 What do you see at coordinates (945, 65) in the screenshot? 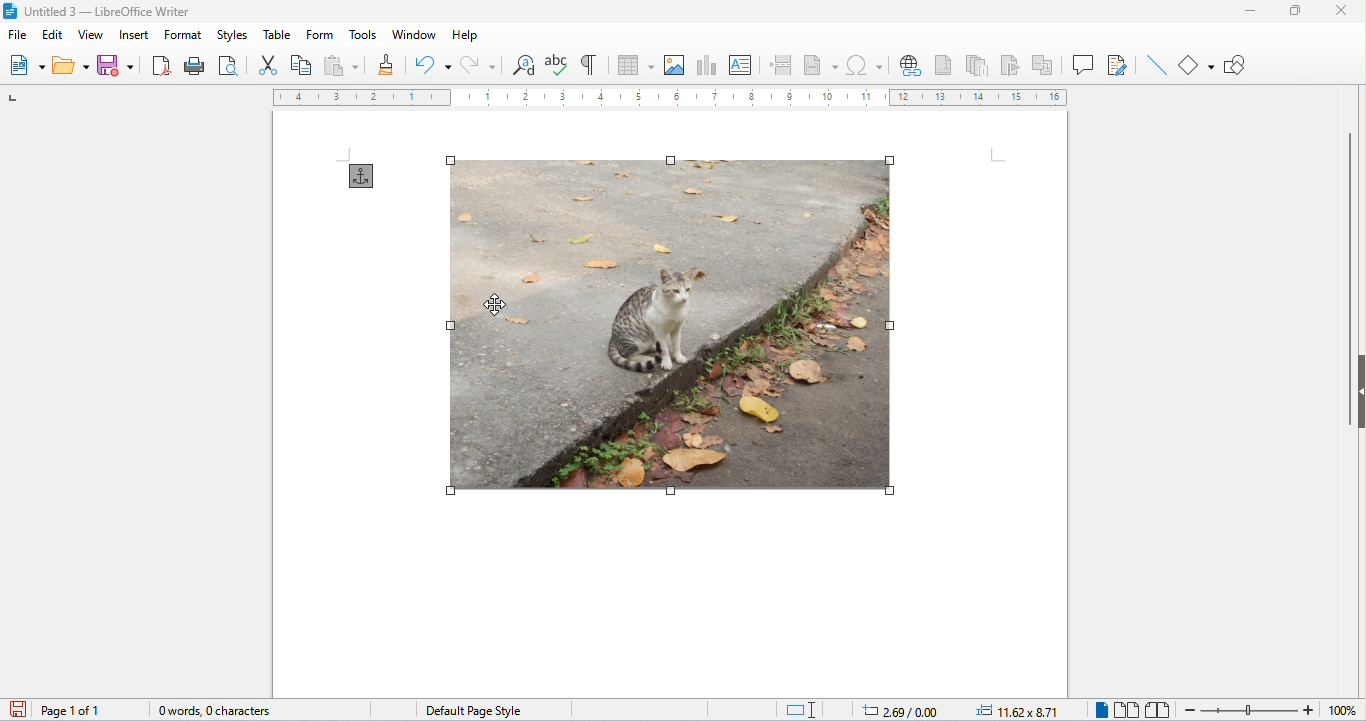
I see `insert footnote` at bounding box center [945, 65].